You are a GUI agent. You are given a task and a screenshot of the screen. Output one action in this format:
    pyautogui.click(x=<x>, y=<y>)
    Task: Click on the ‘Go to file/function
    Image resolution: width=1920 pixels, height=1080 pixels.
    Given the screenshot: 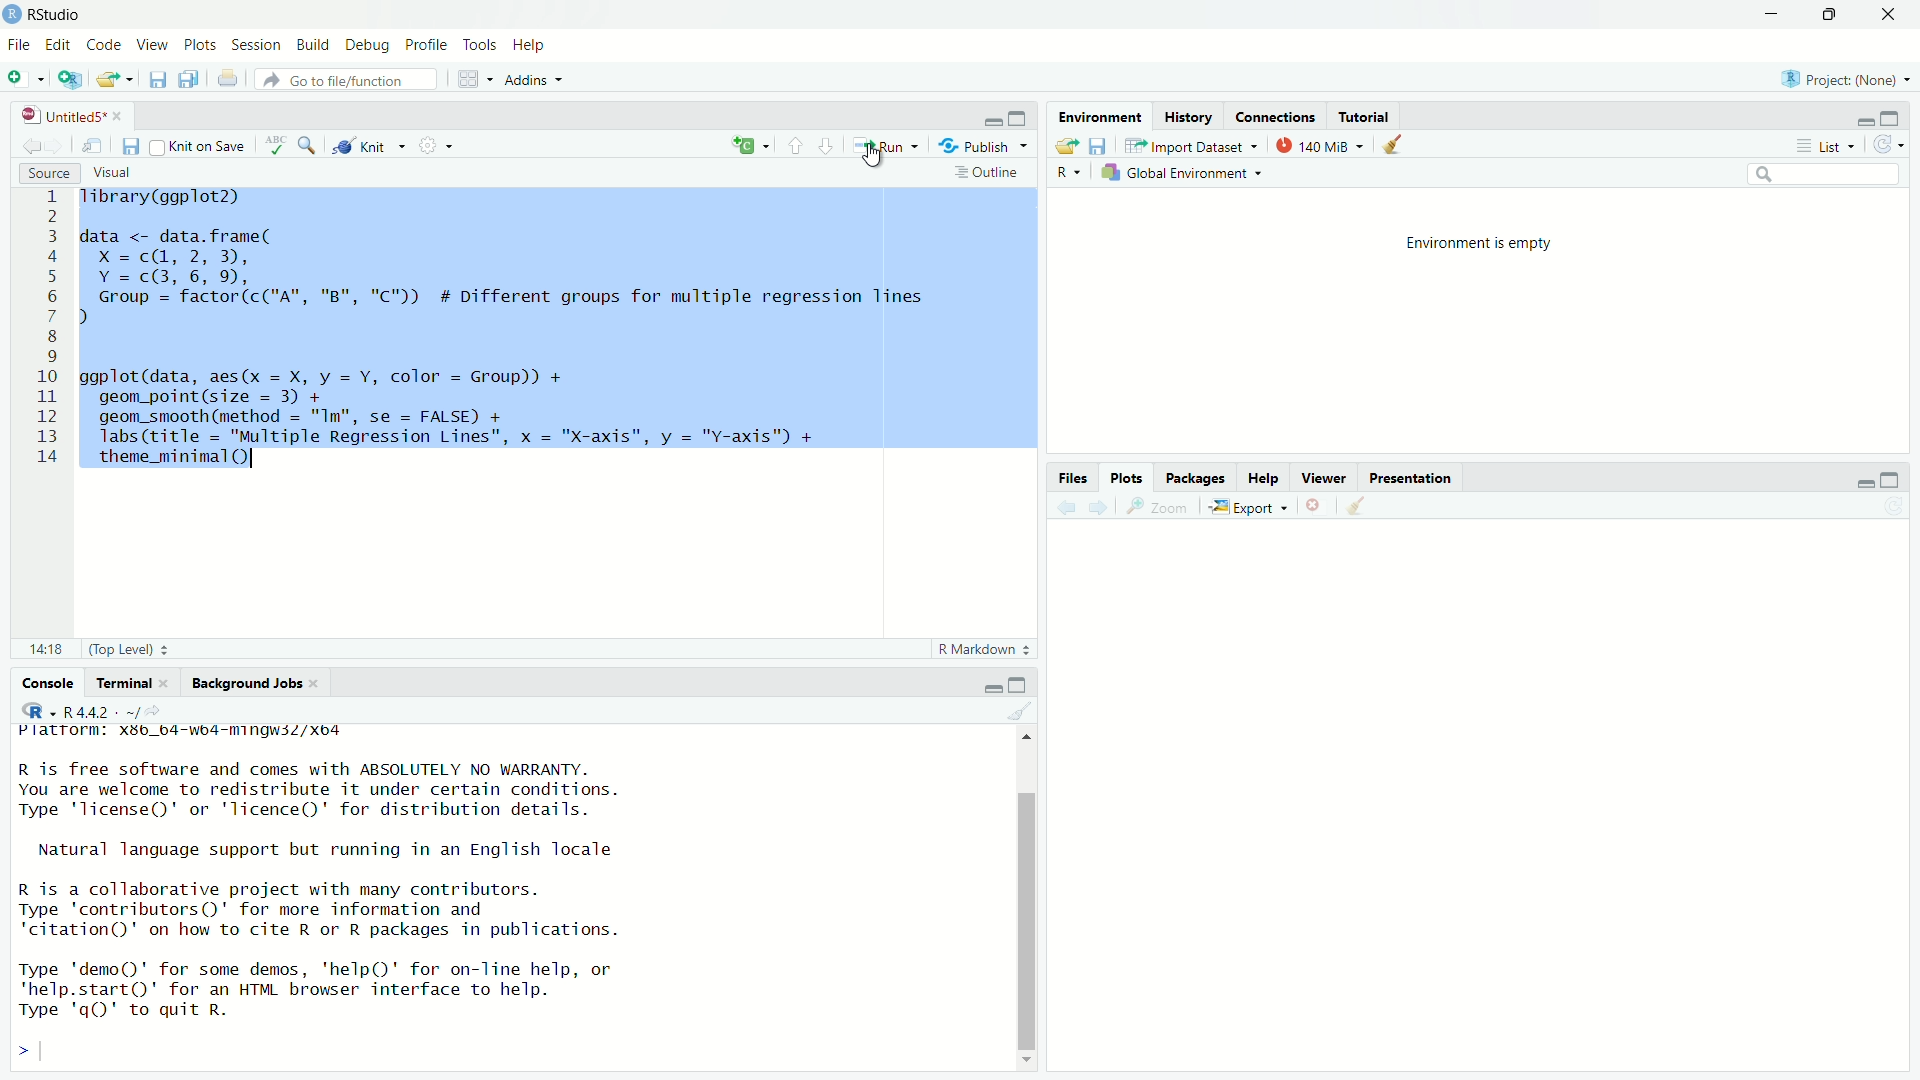 What is the action you would take?
    pyautogui.click(x=342, y=80)
    